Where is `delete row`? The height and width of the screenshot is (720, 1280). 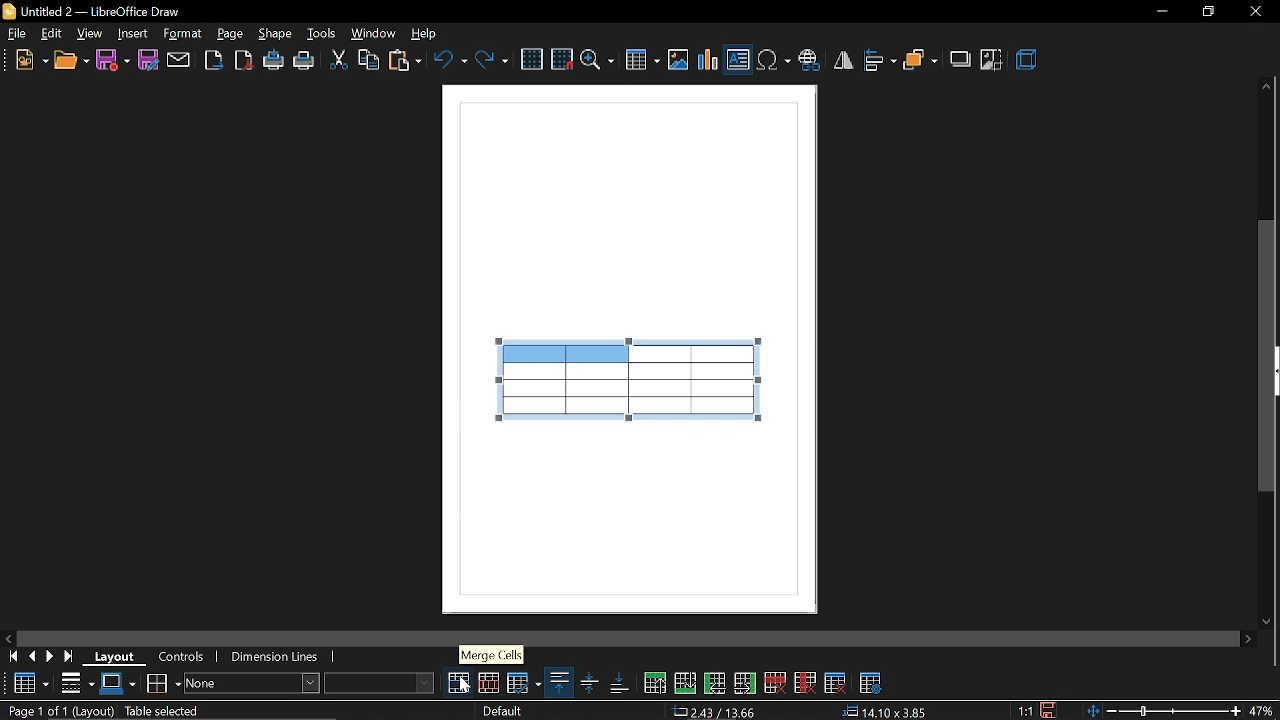 delete row is located at coordinates (775, 682).